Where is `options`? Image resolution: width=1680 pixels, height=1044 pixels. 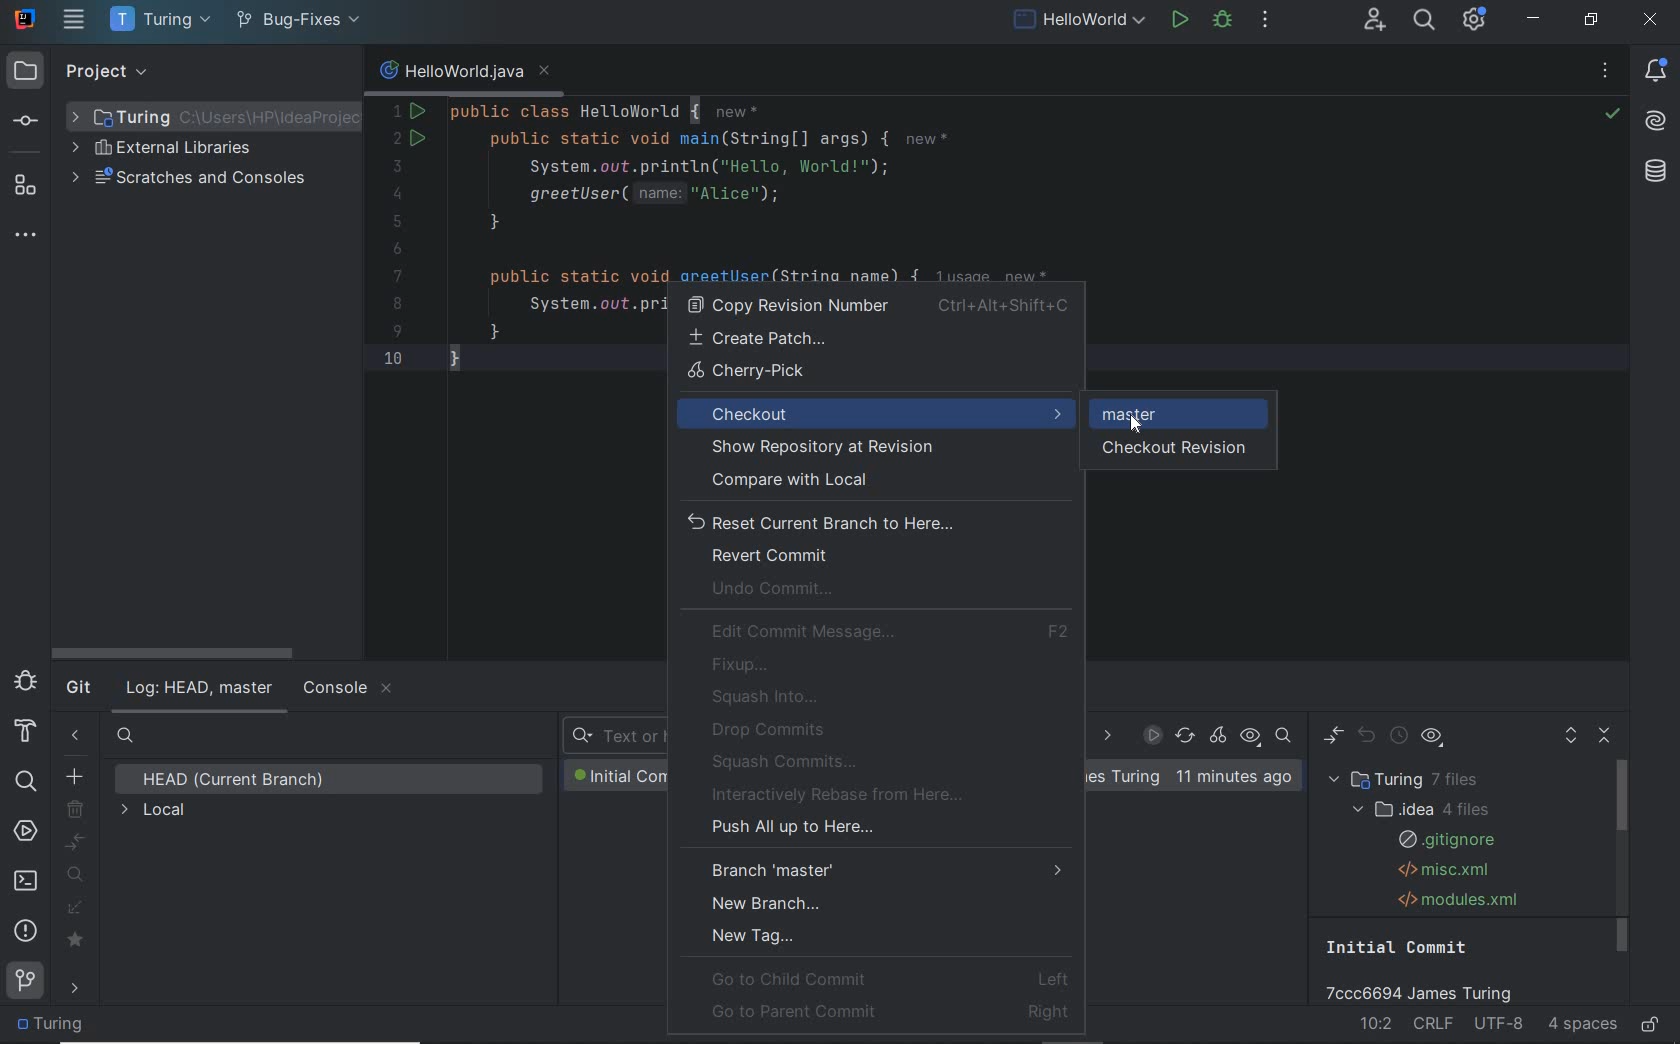 options is located at coordinates (303, 73).